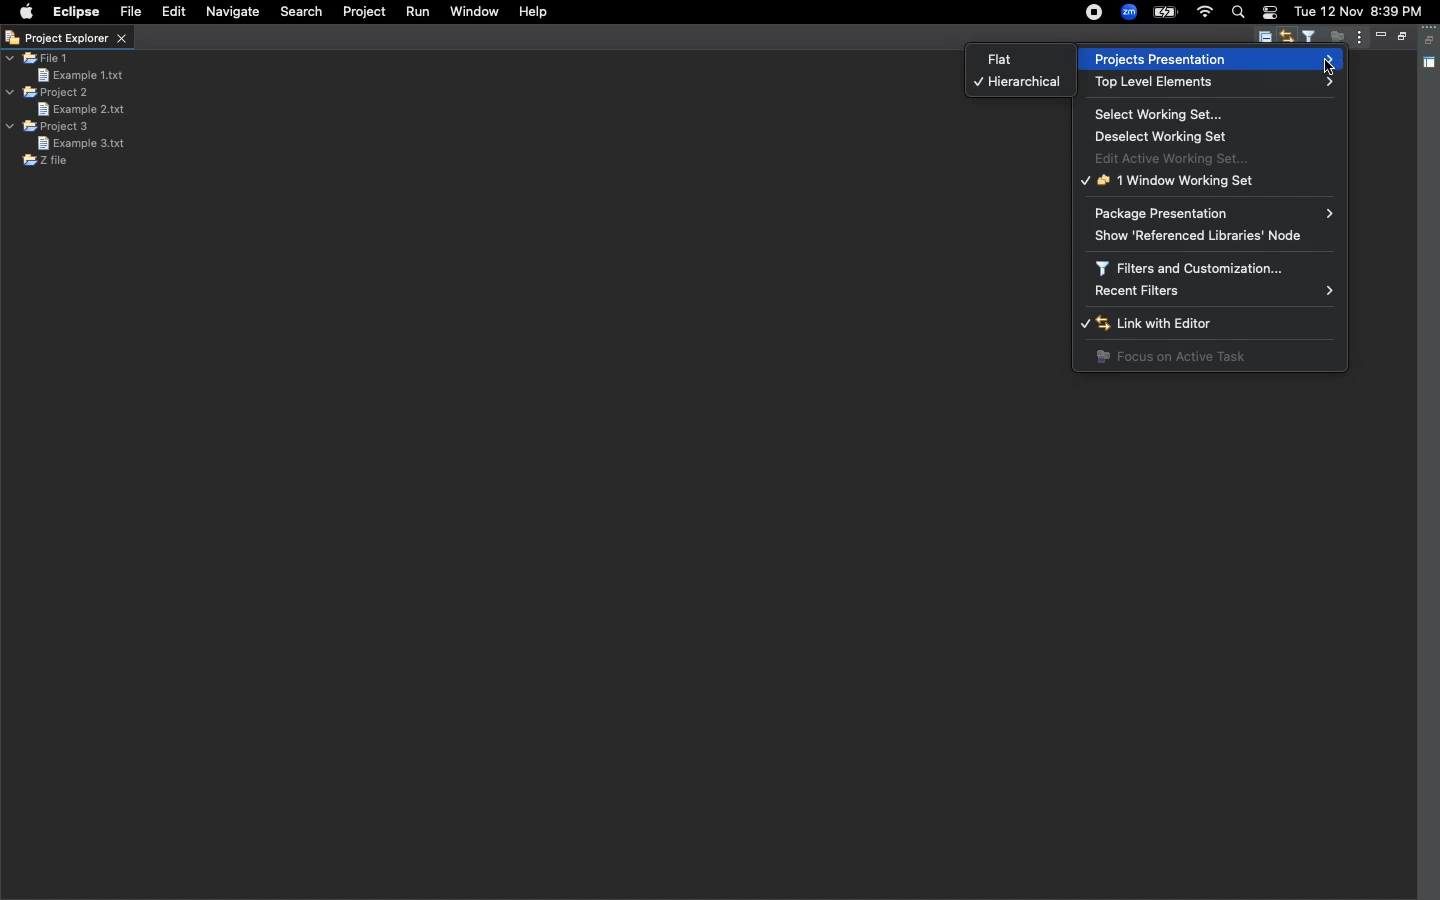  I want to click on Filters and customization, so click(1197, 267).